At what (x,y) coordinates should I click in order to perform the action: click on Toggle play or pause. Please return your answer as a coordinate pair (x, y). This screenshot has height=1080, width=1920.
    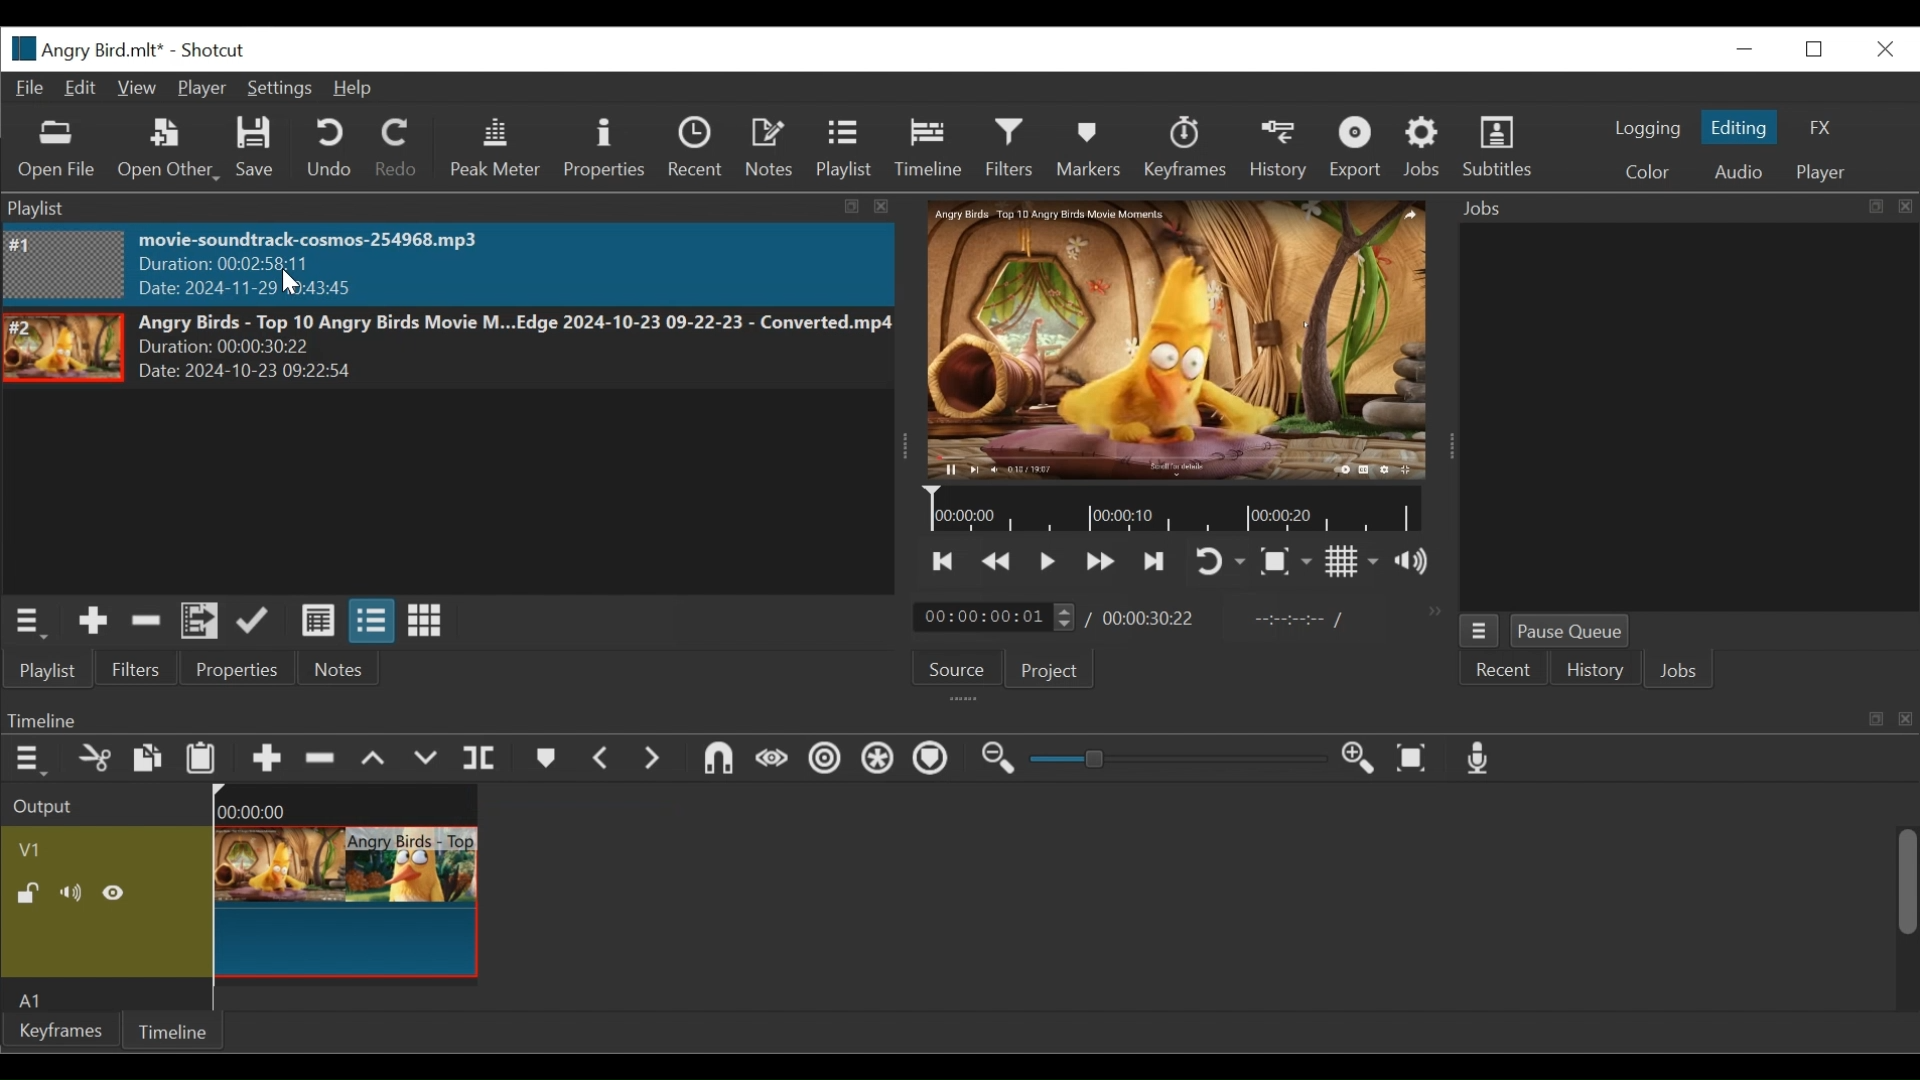
    Looking at the image, I should click on (1048, 562).